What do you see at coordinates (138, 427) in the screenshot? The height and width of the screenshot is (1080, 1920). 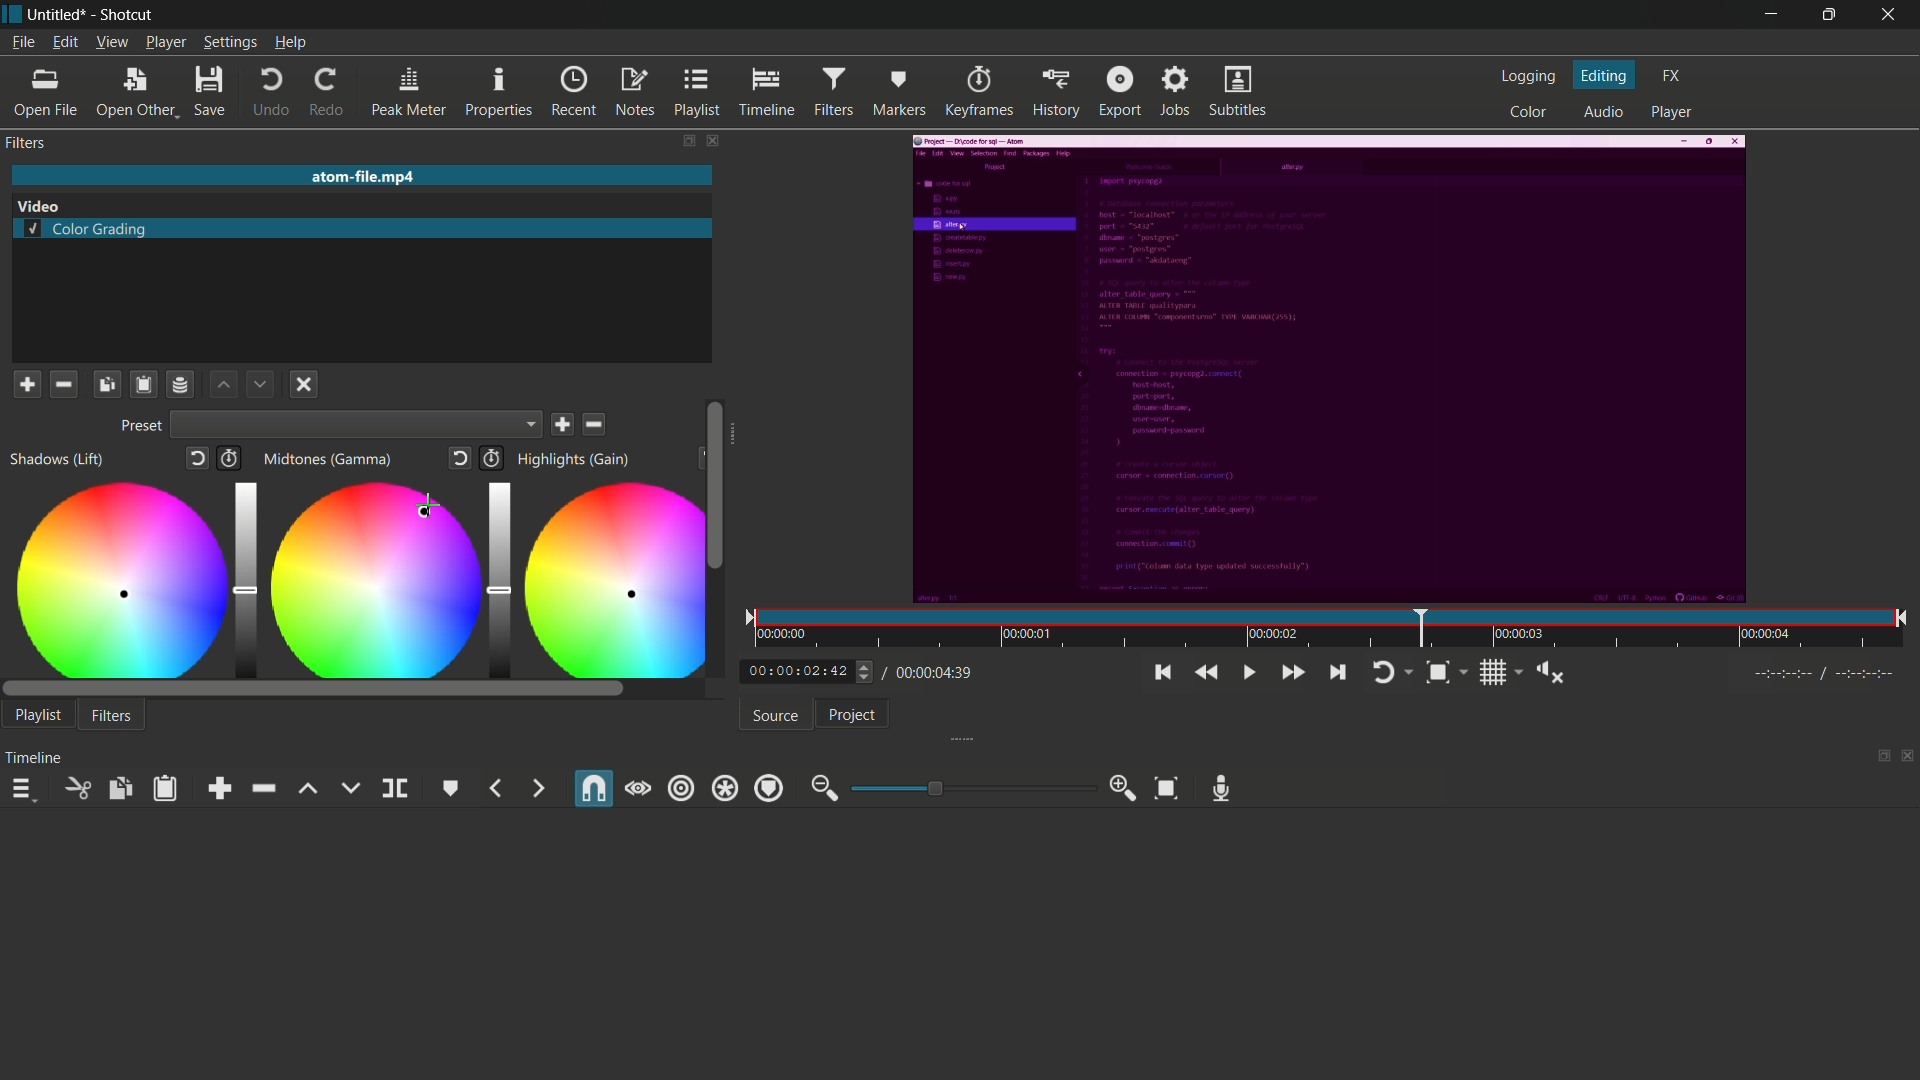 I see `Present` at bounding box center [138, 427].